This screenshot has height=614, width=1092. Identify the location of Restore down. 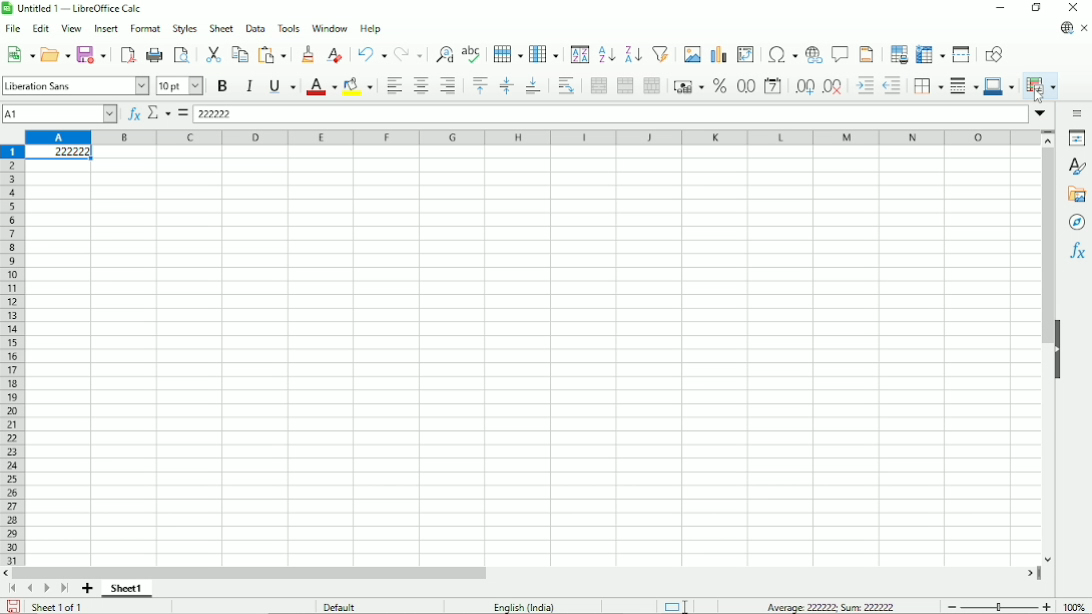
(1035, 8).